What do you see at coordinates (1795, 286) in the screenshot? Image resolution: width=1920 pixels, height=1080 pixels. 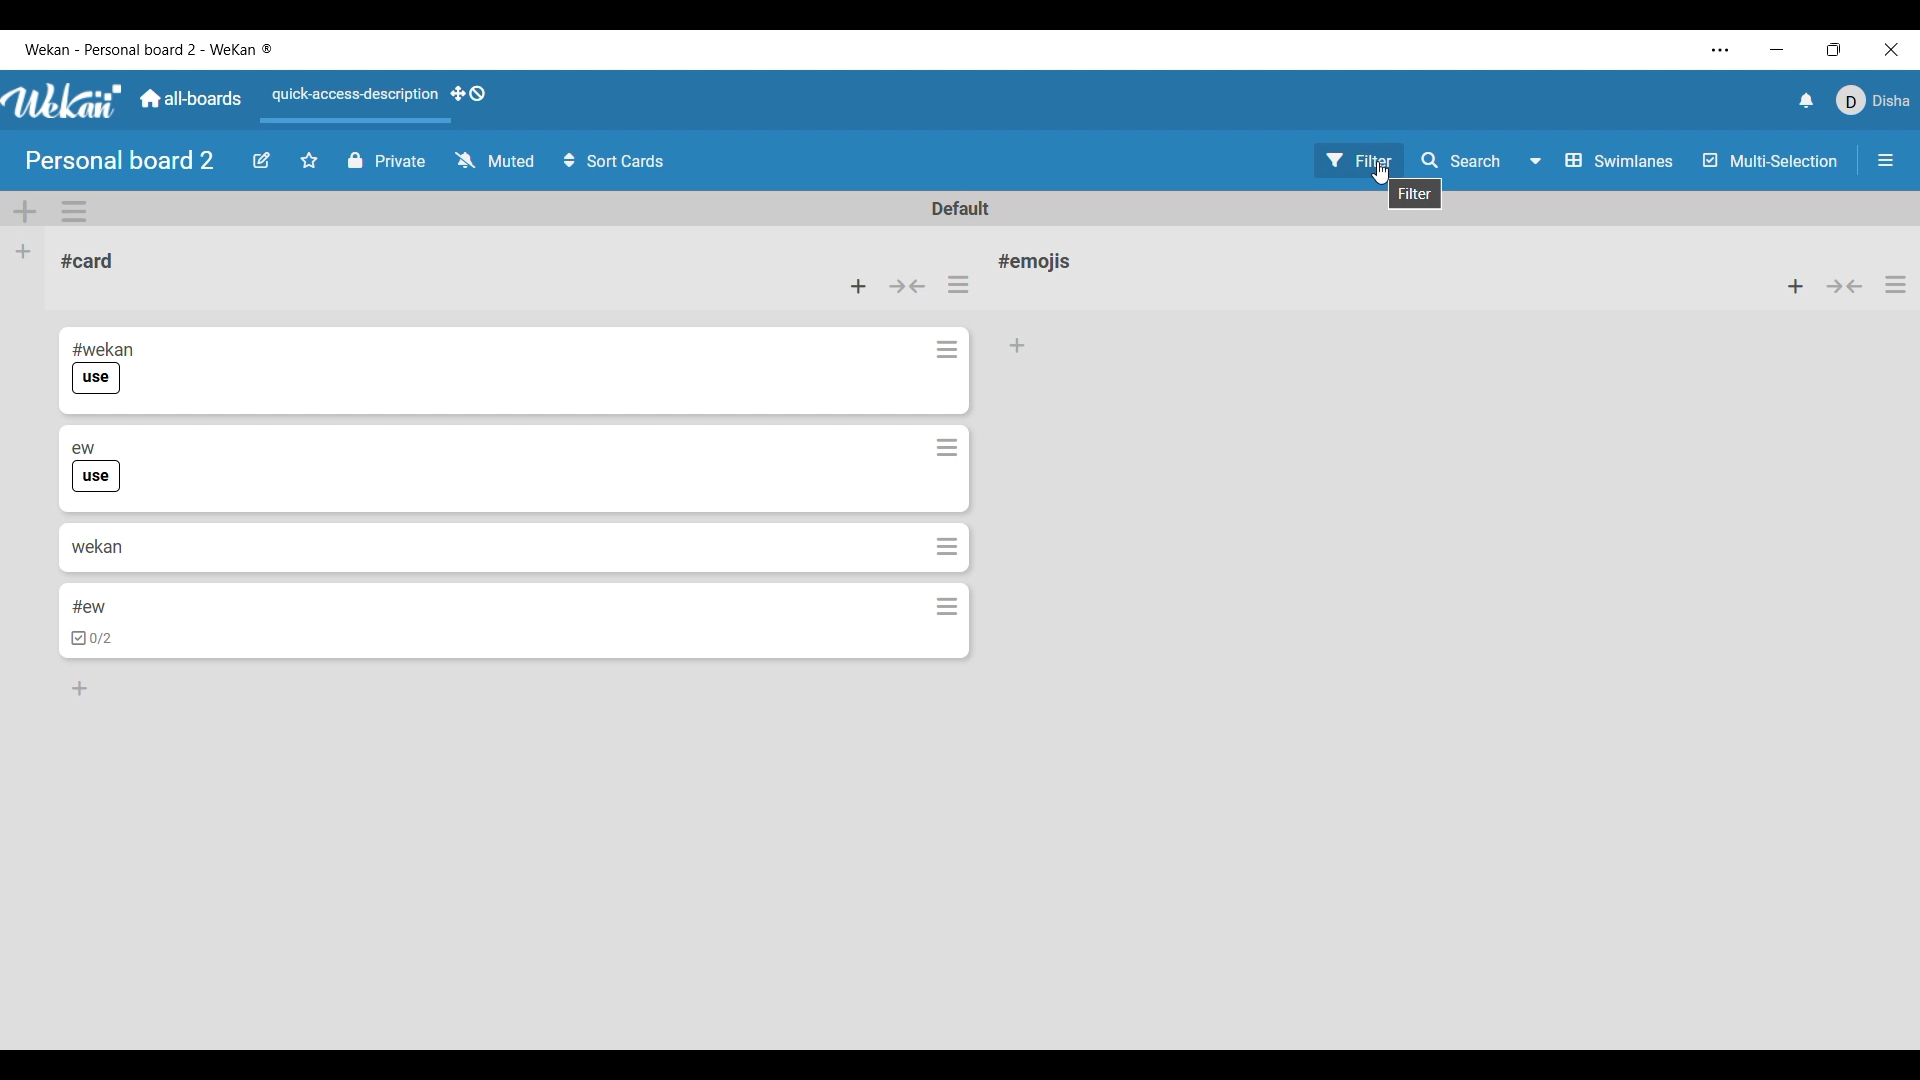 I see `Add card to top of list` at bounding box center [1795, 286].